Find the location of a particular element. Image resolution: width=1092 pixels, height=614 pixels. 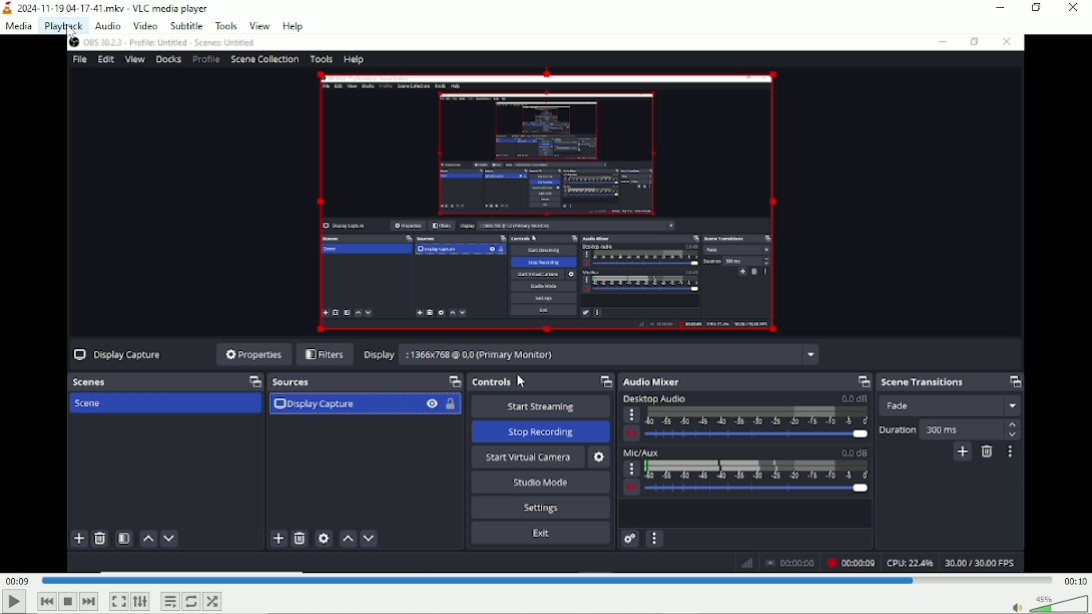

help is located at coordinates (294, 24).